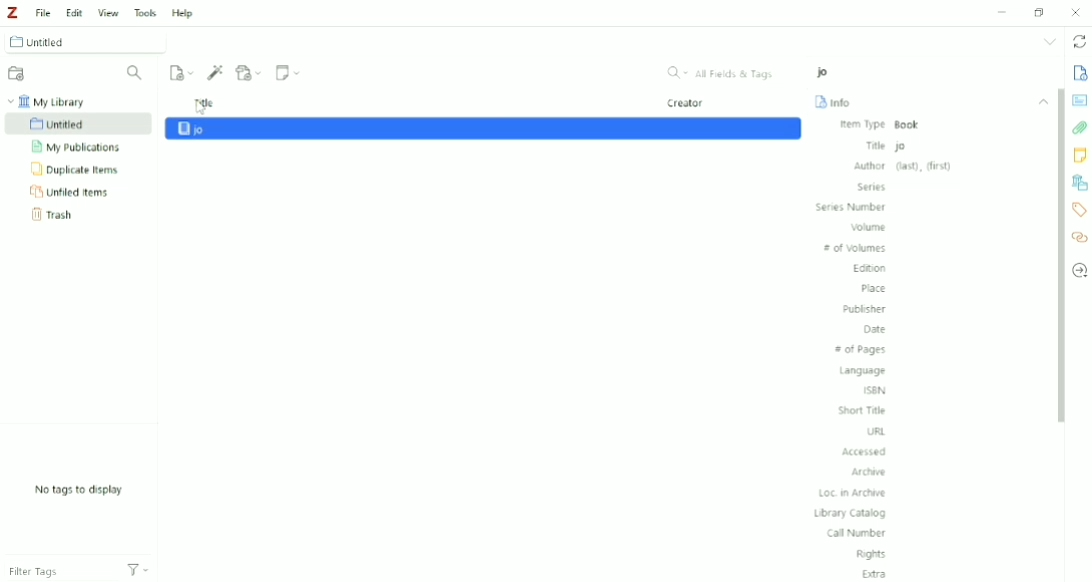 The width and height of the screenshot is (1092, 582). Describe the element at coordinates (72, 10) in the screenshot. I see `Edit` at that location.